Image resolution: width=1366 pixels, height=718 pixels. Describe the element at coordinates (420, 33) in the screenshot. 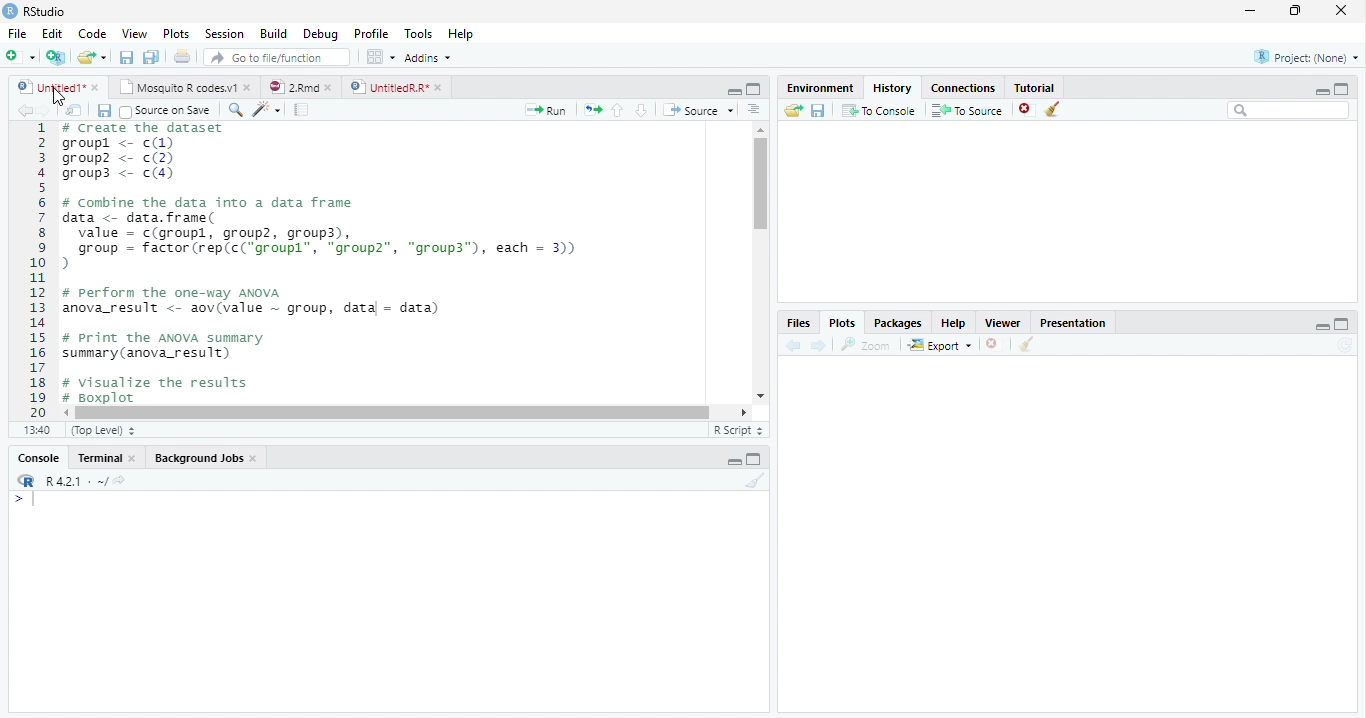

I see `Tools` at that location.